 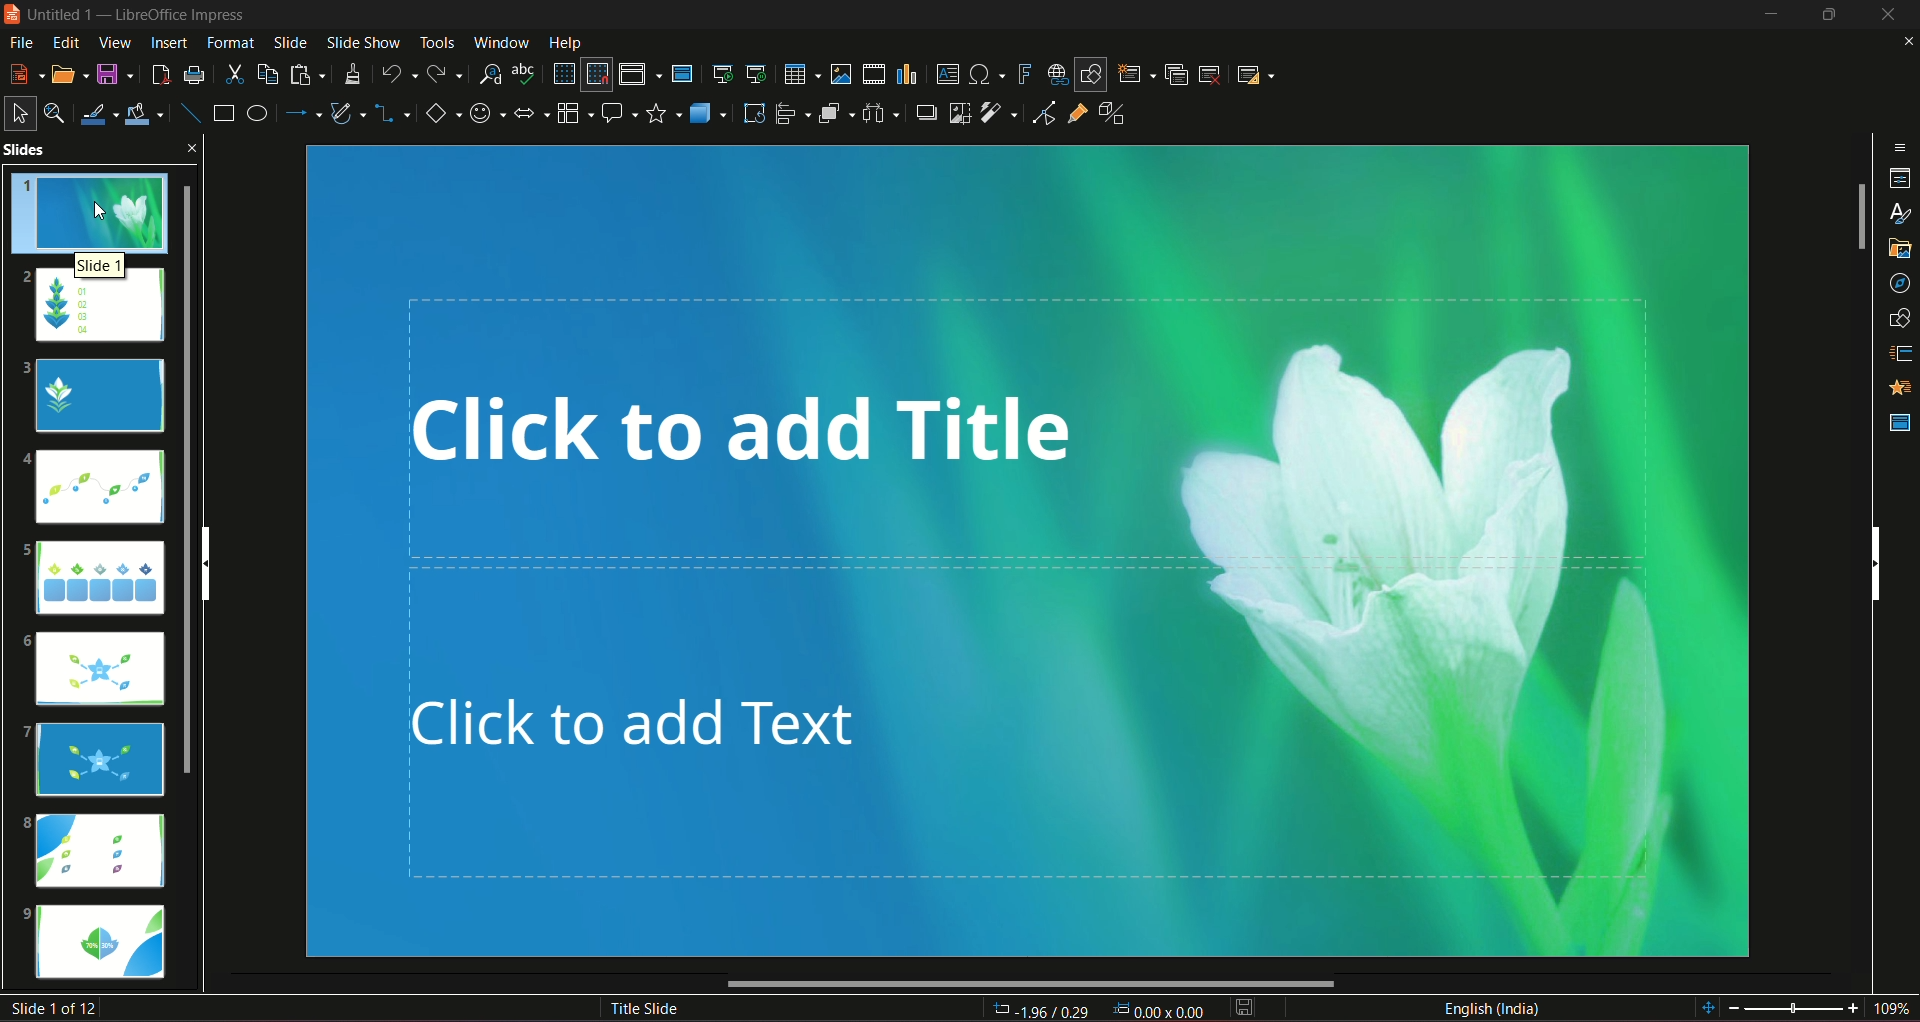 What do you see at coordinates (839, 74) in the screenshot?
I see `insert image` at bounding box center [839, 74].